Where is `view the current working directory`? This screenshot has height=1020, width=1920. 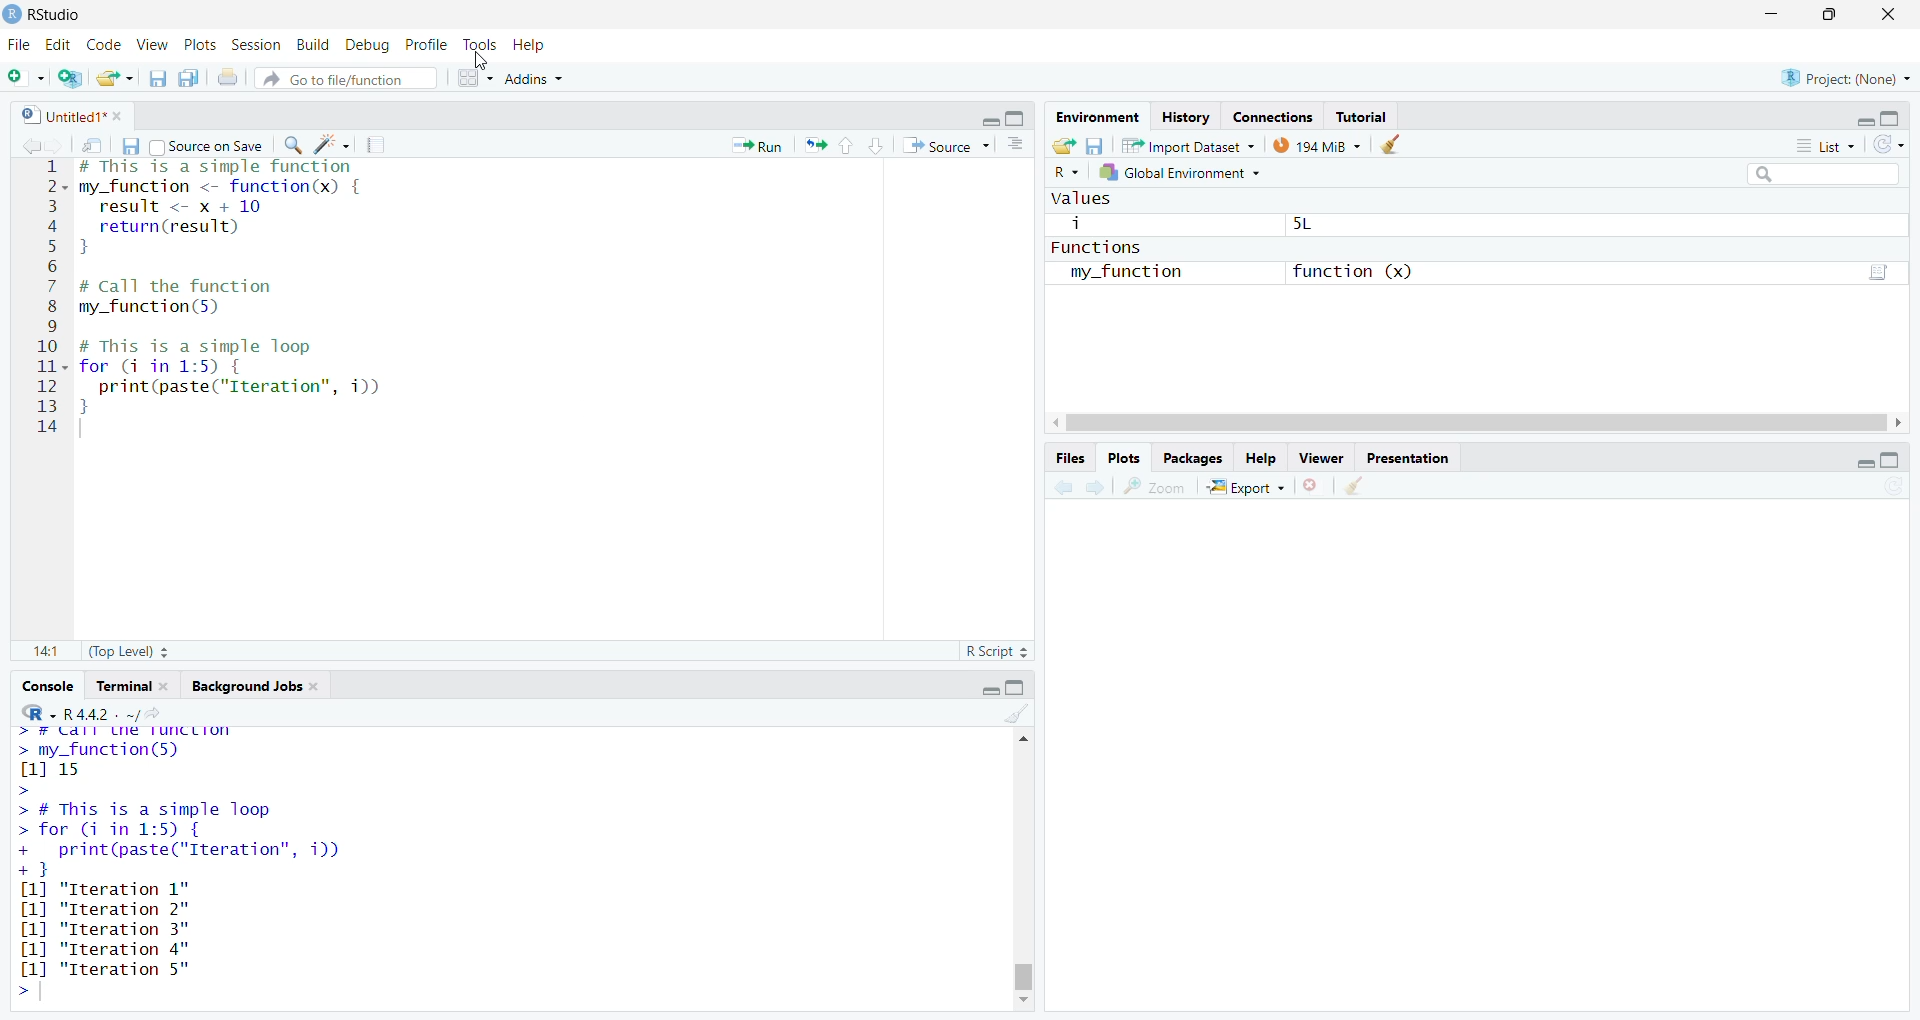 view the current working directory is located at coordinates (162, 713).